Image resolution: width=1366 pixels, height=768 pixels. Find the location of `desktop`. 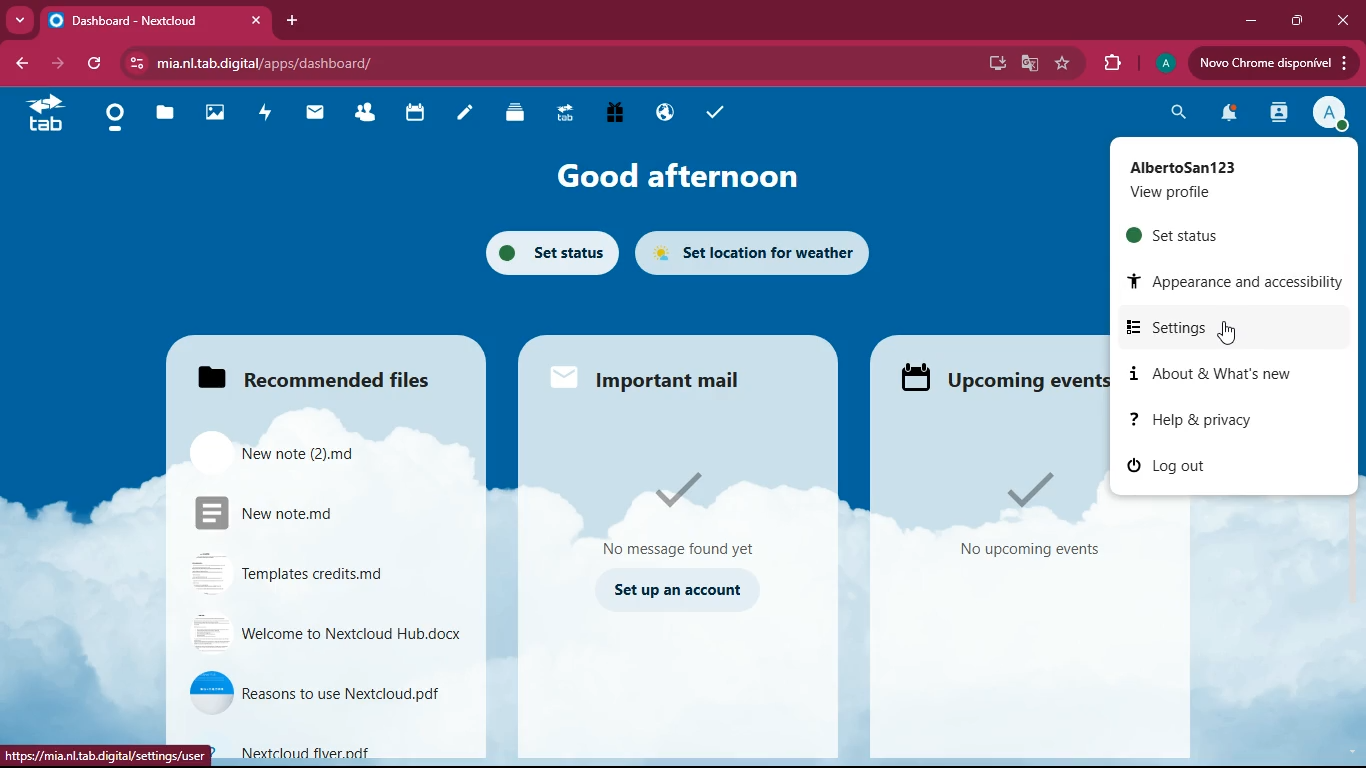

desktop is located at coordinates (988, 64).